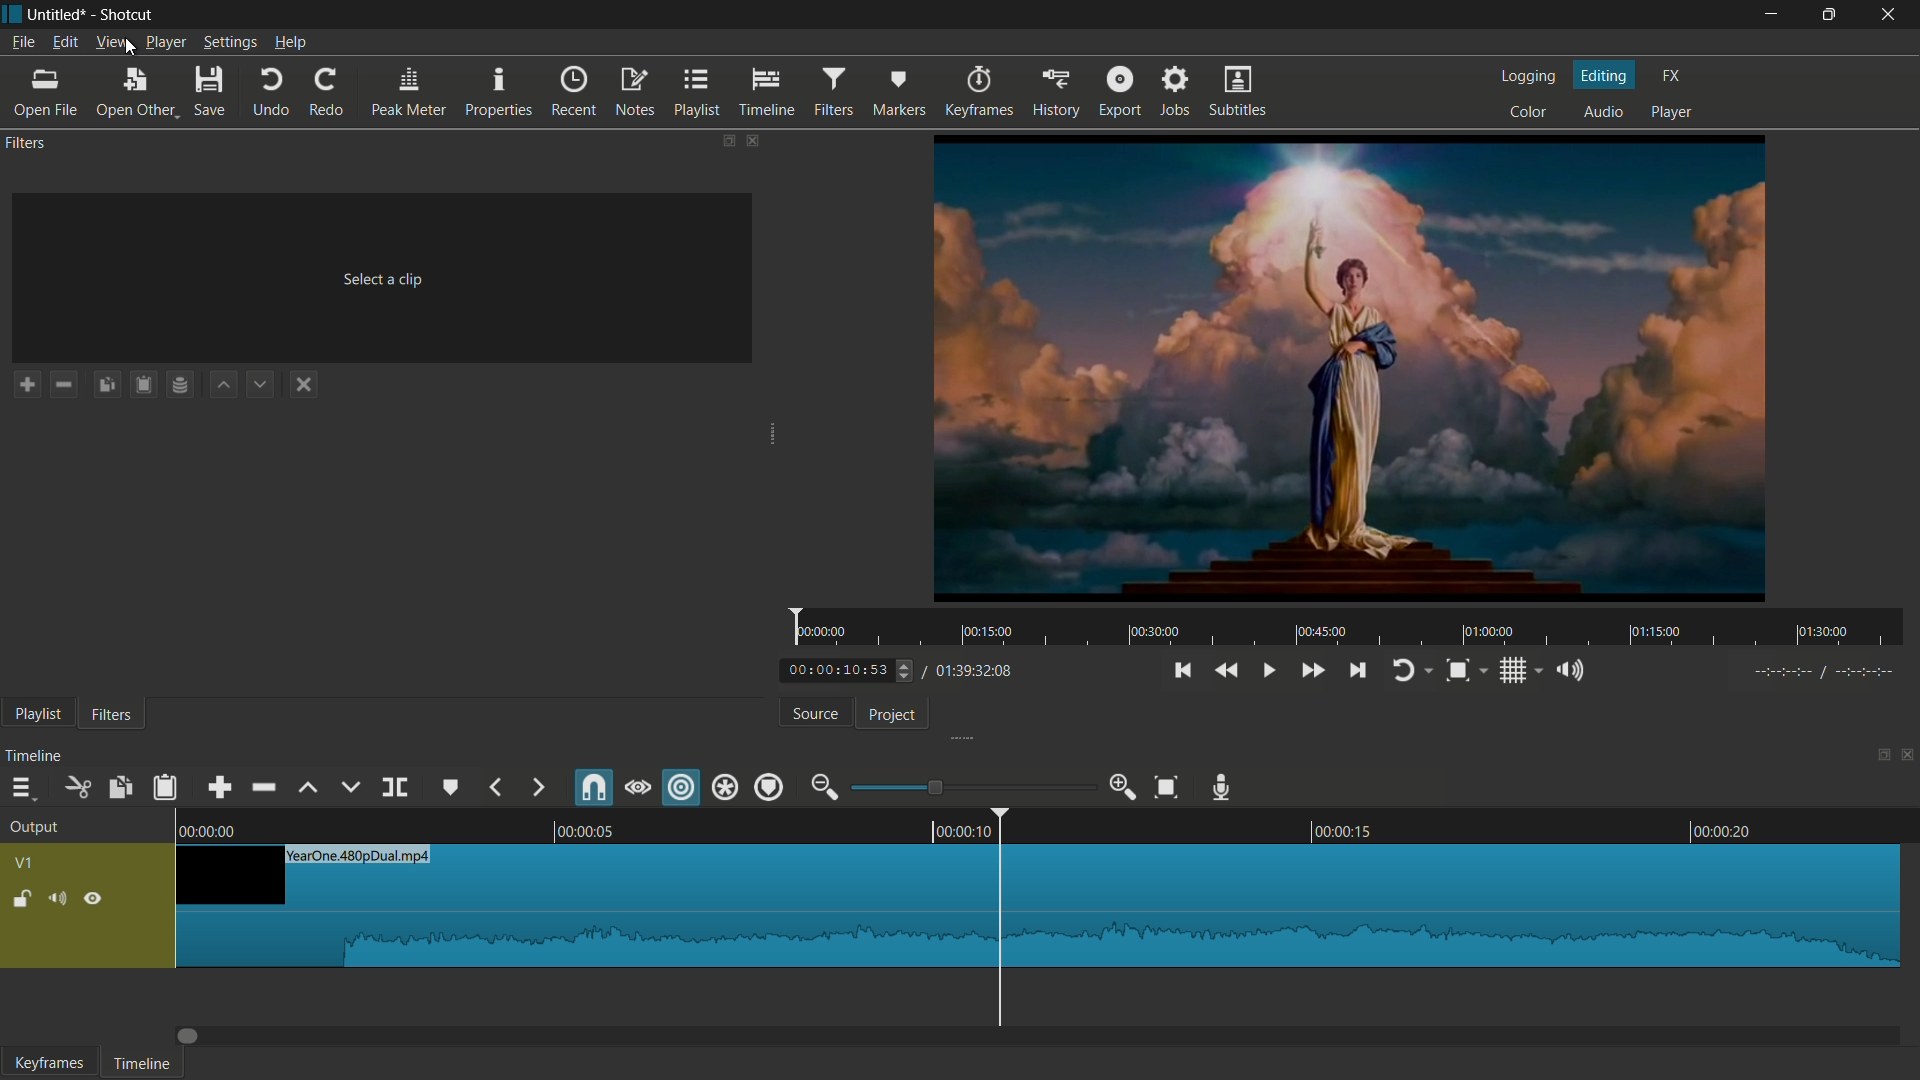 This screenshot has width=1920, height=1080. Describe the element at coordinates (210, 93) in the screenshot. I see `save` at that location.